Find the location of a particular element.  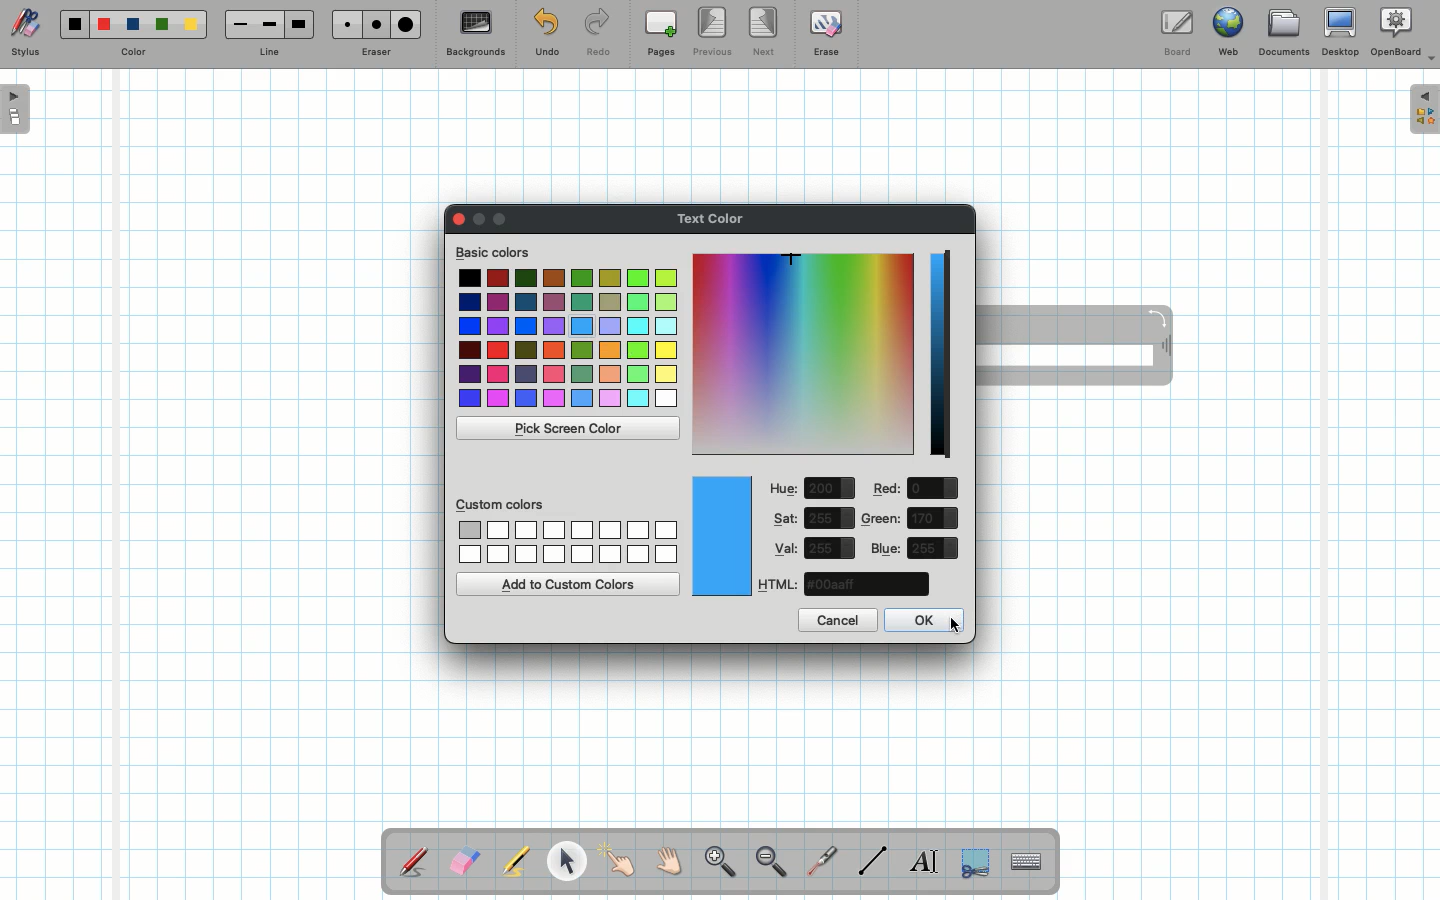

Custom colors is located at coordinates (502, 503).